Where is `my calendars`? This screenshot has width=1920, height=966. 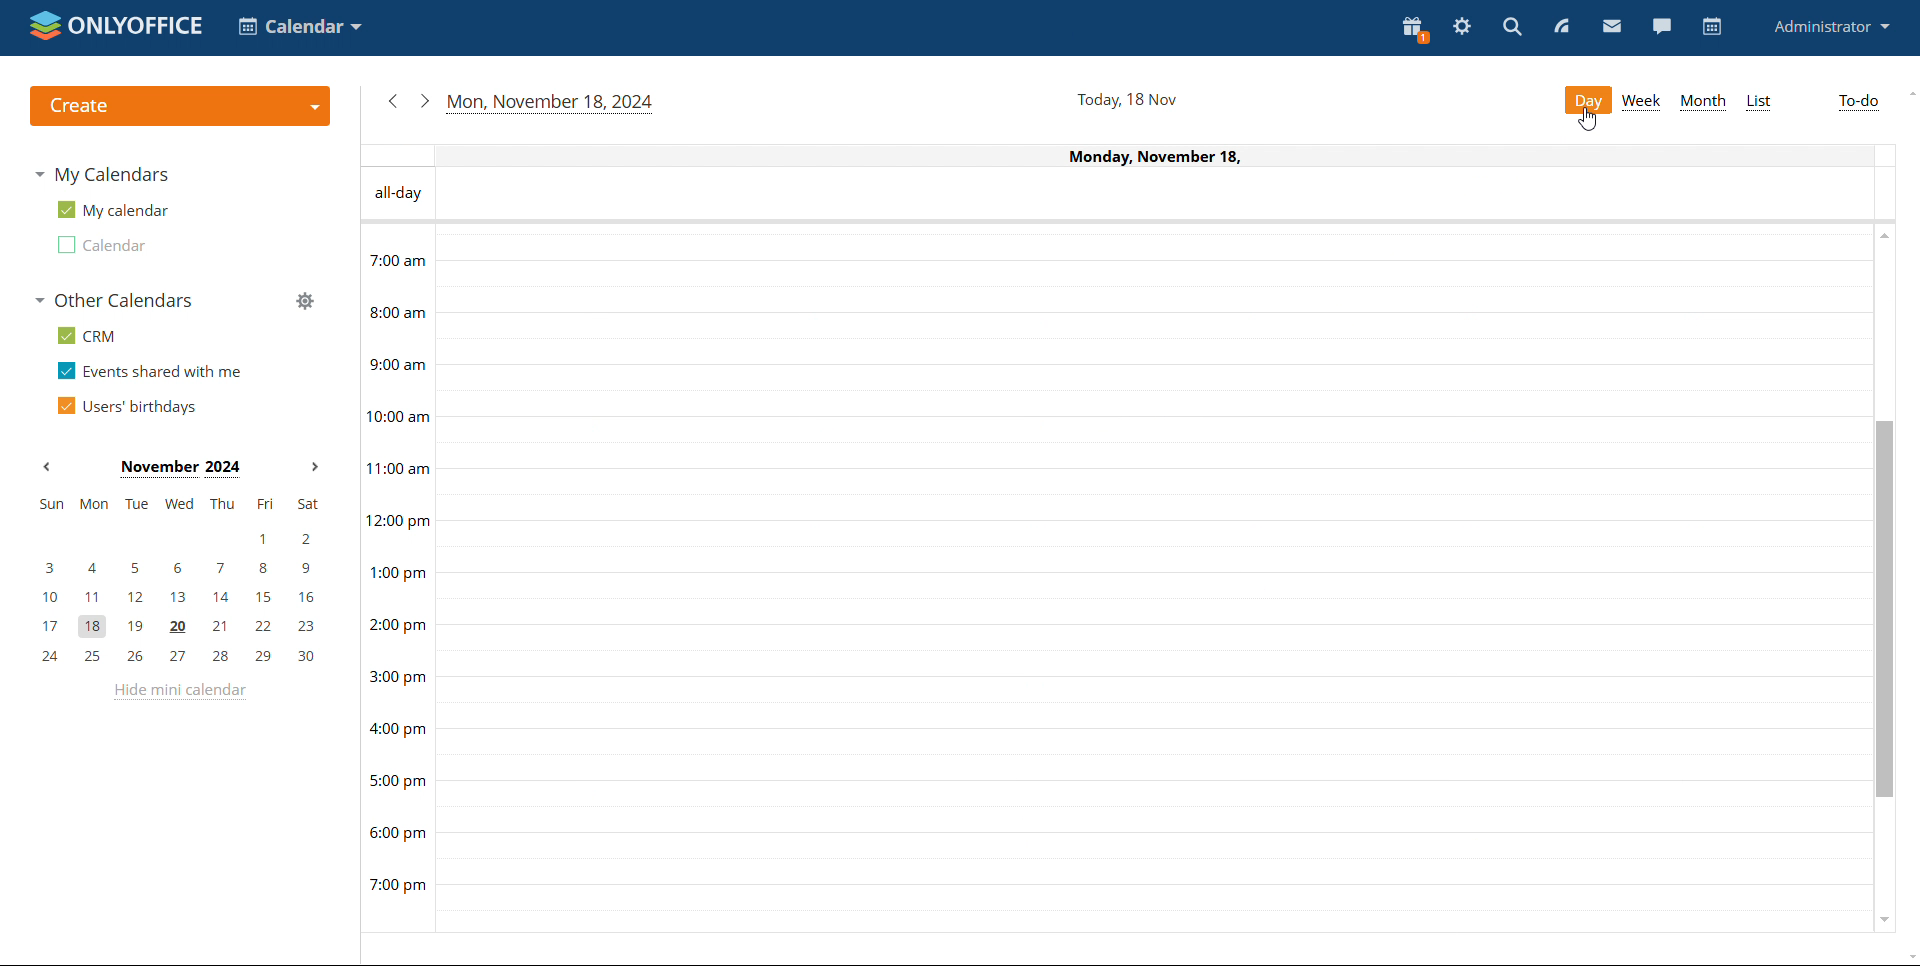
my calendars is located at coordinates (105, 174).